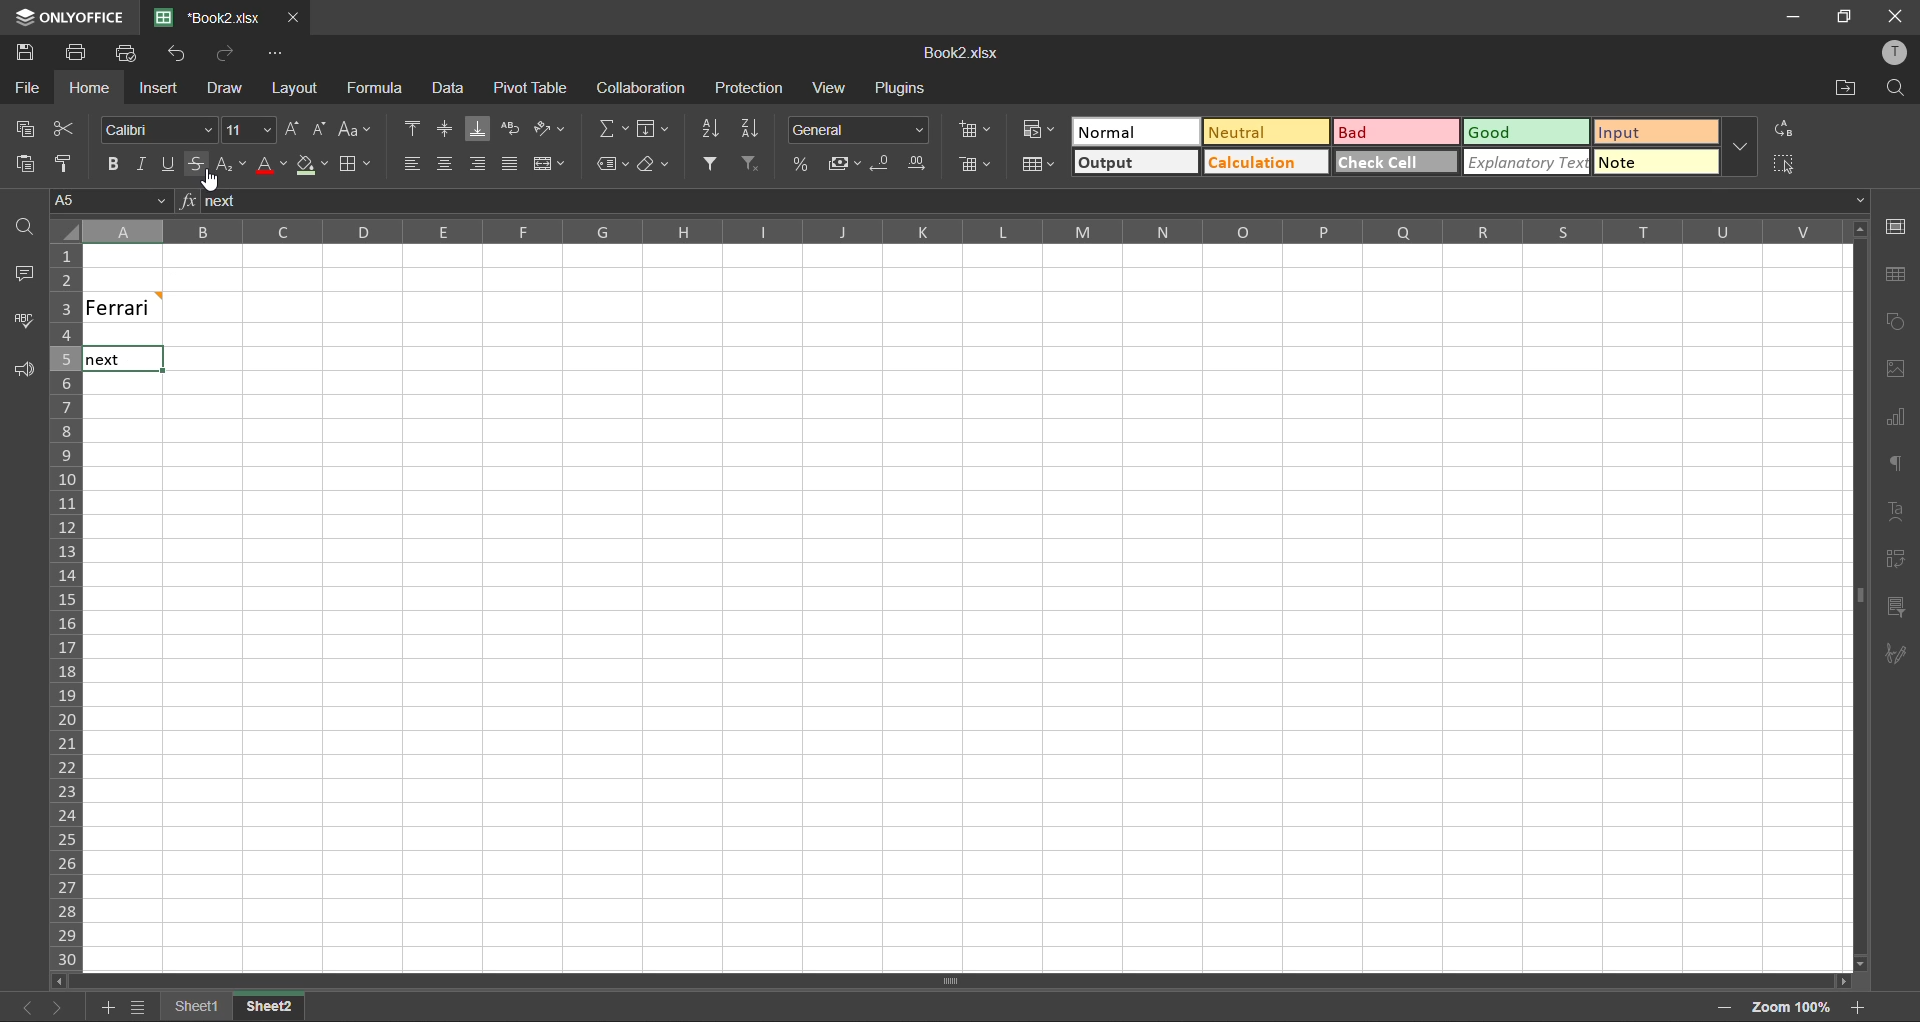  I want to click on cut, so click(68, 128).